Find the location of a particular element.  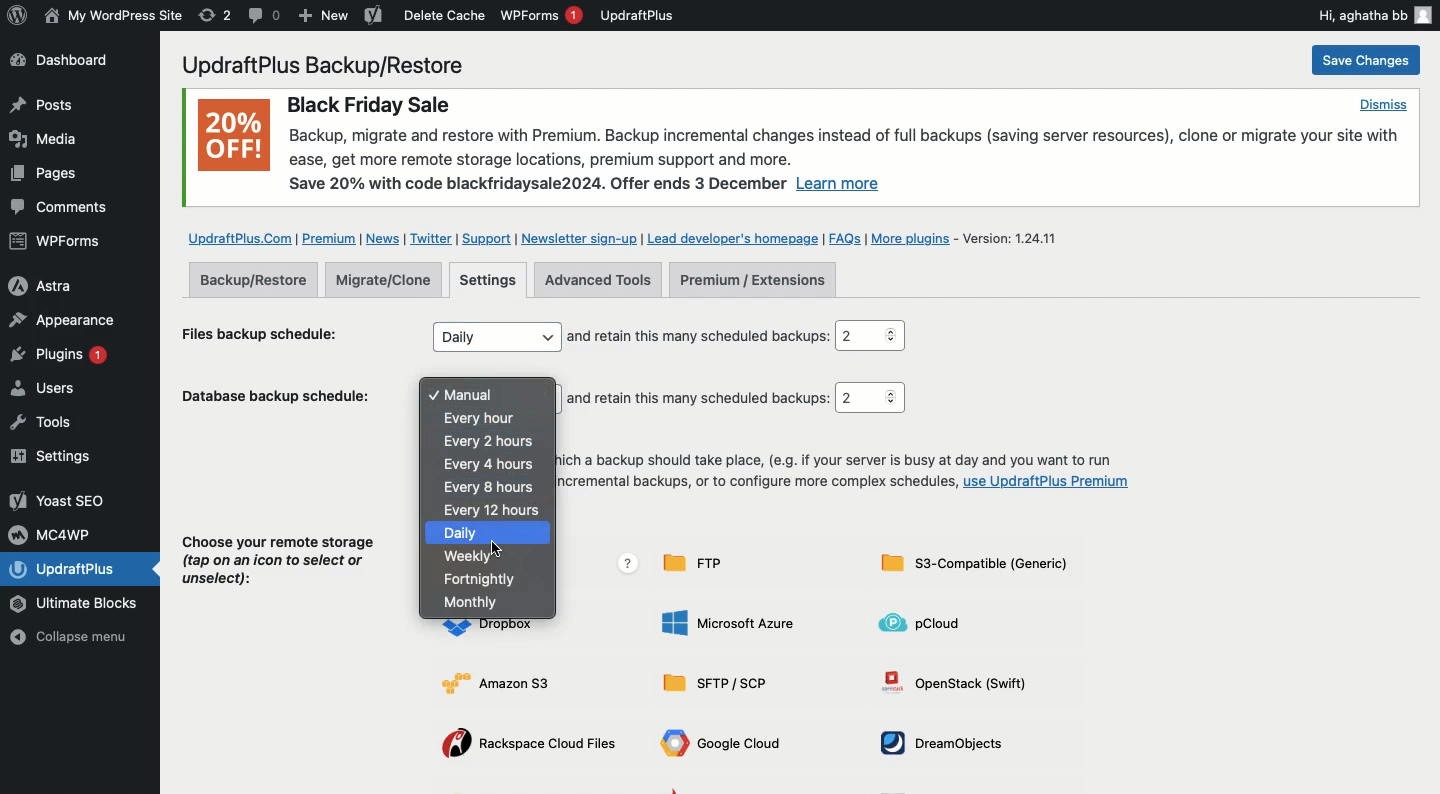

and retain this many scheduled backups: is located at coordinates (701, 399).